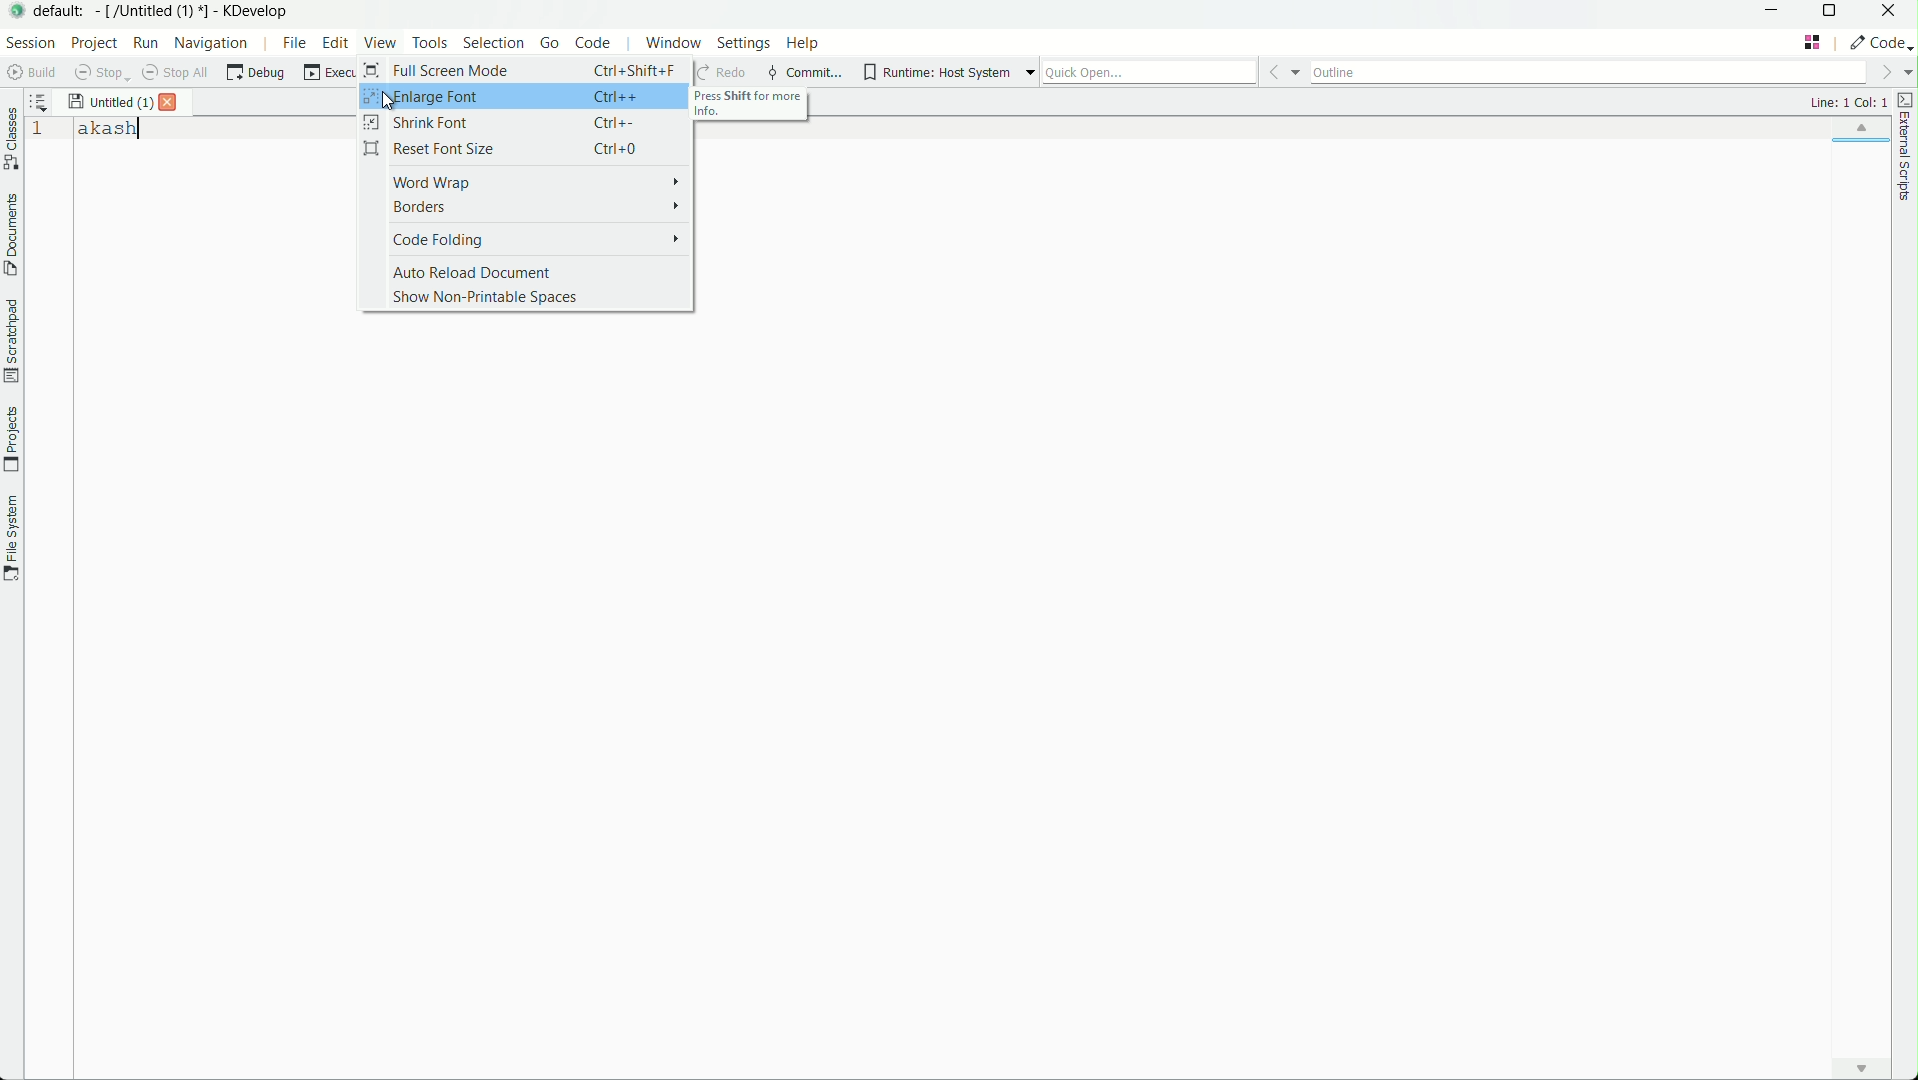 The width and height of the screenshot is (1918, 1080). Describe the element at coordinates (806, 73) in the screenshot. I see `commit` at that location.